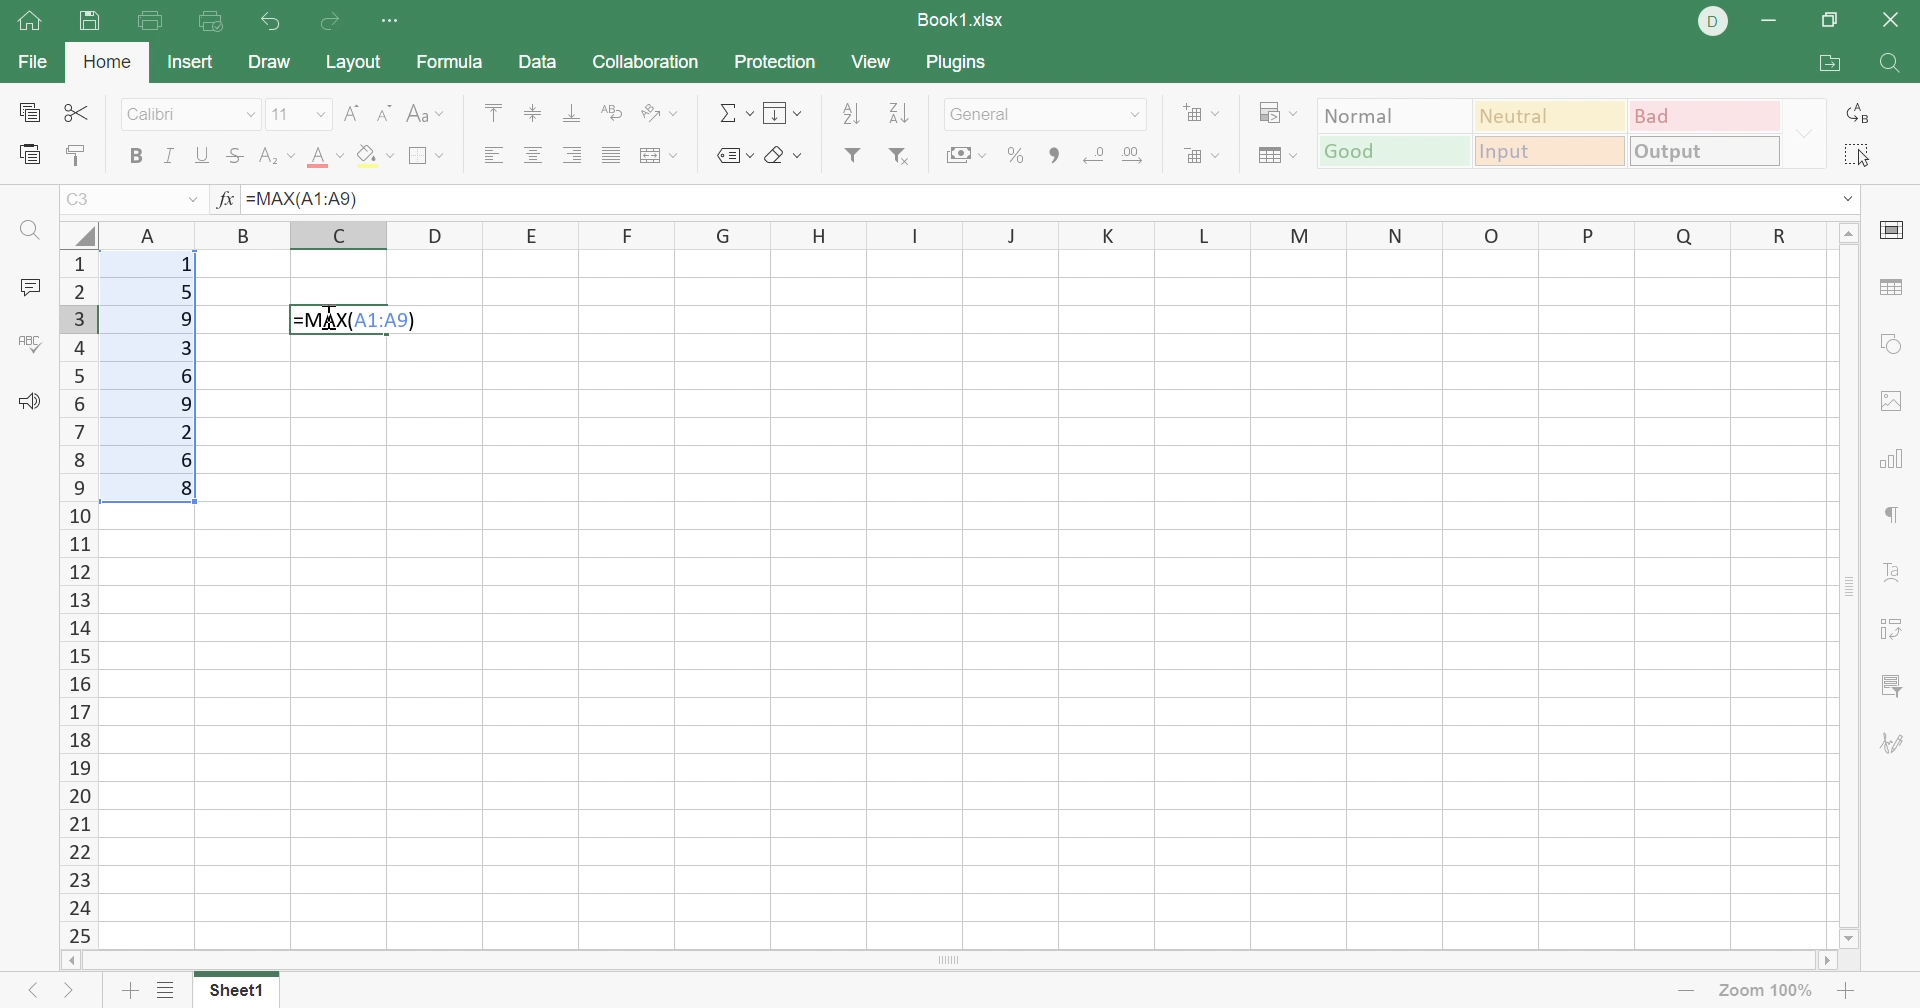 This screenshot has width=1920, height=1008. Describe the element at coordinates (1766, 991) in the screenshot. I see `Zoom 100%` at that location.